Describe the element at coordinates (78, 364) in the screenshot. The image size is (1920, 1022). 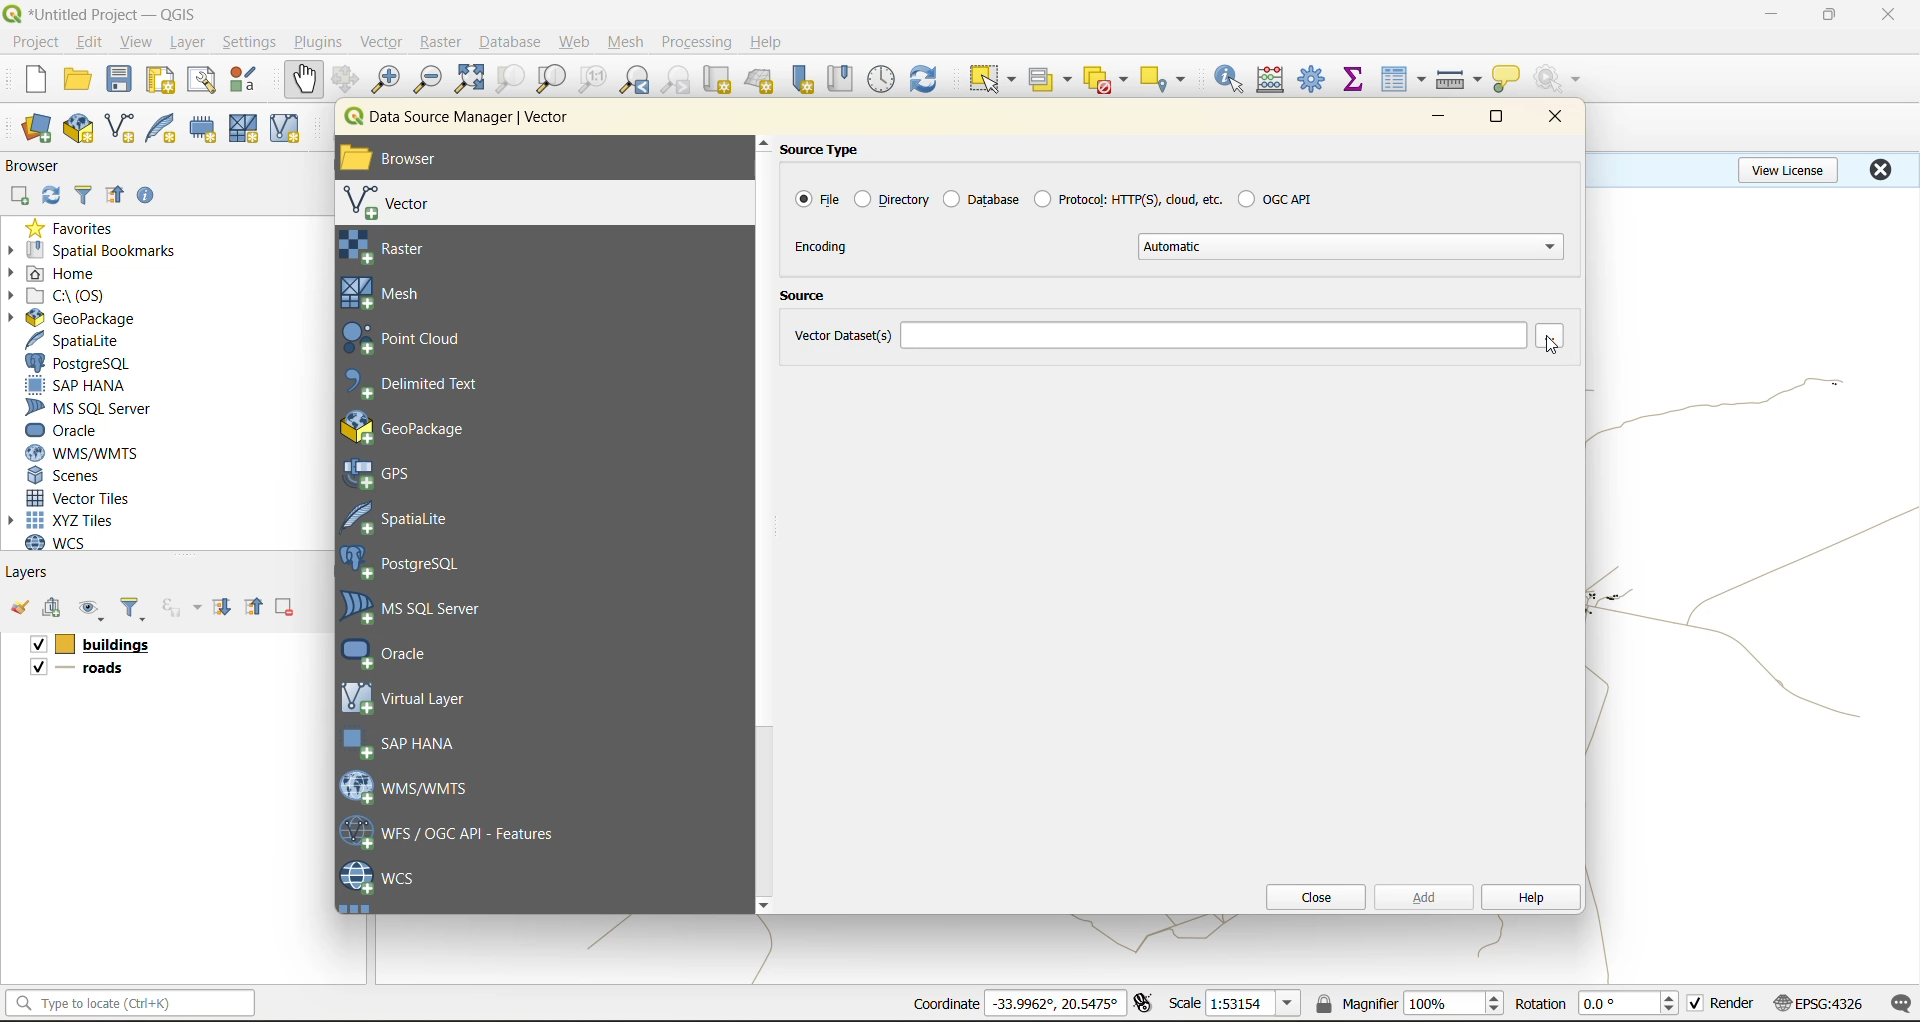
I see `postgresql` at that location.